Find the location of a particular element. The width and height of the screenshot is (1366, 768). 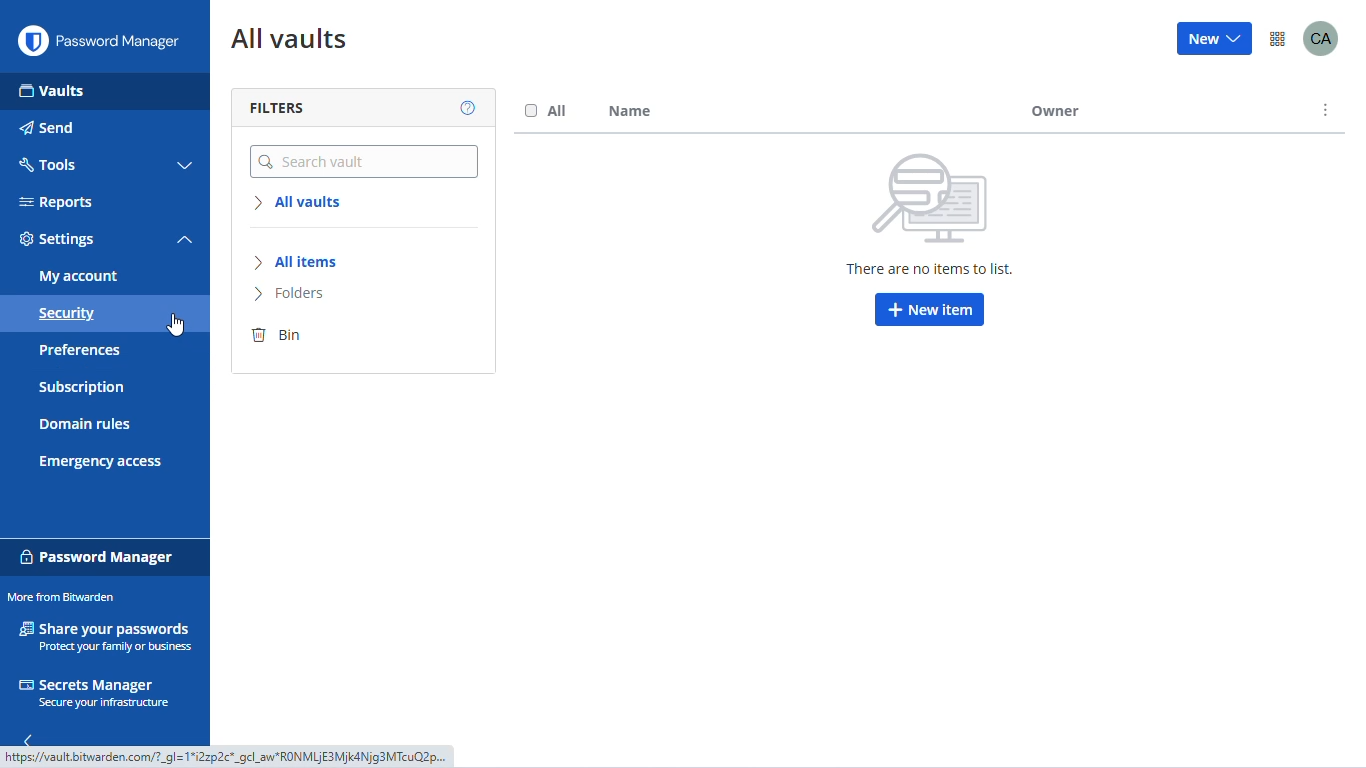

secrets manager is located at coordinates (93, 693).